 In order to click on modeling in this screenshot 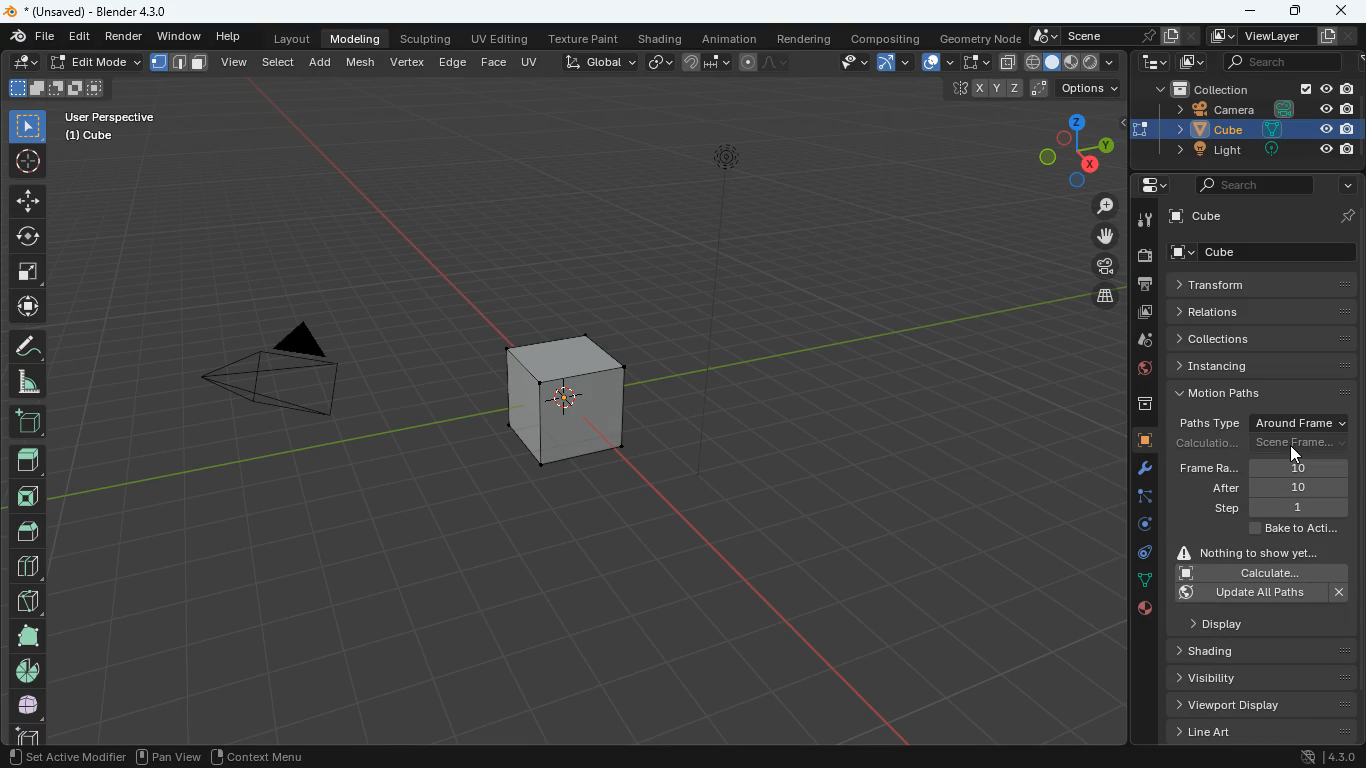, I will do `click(358, 38)`.